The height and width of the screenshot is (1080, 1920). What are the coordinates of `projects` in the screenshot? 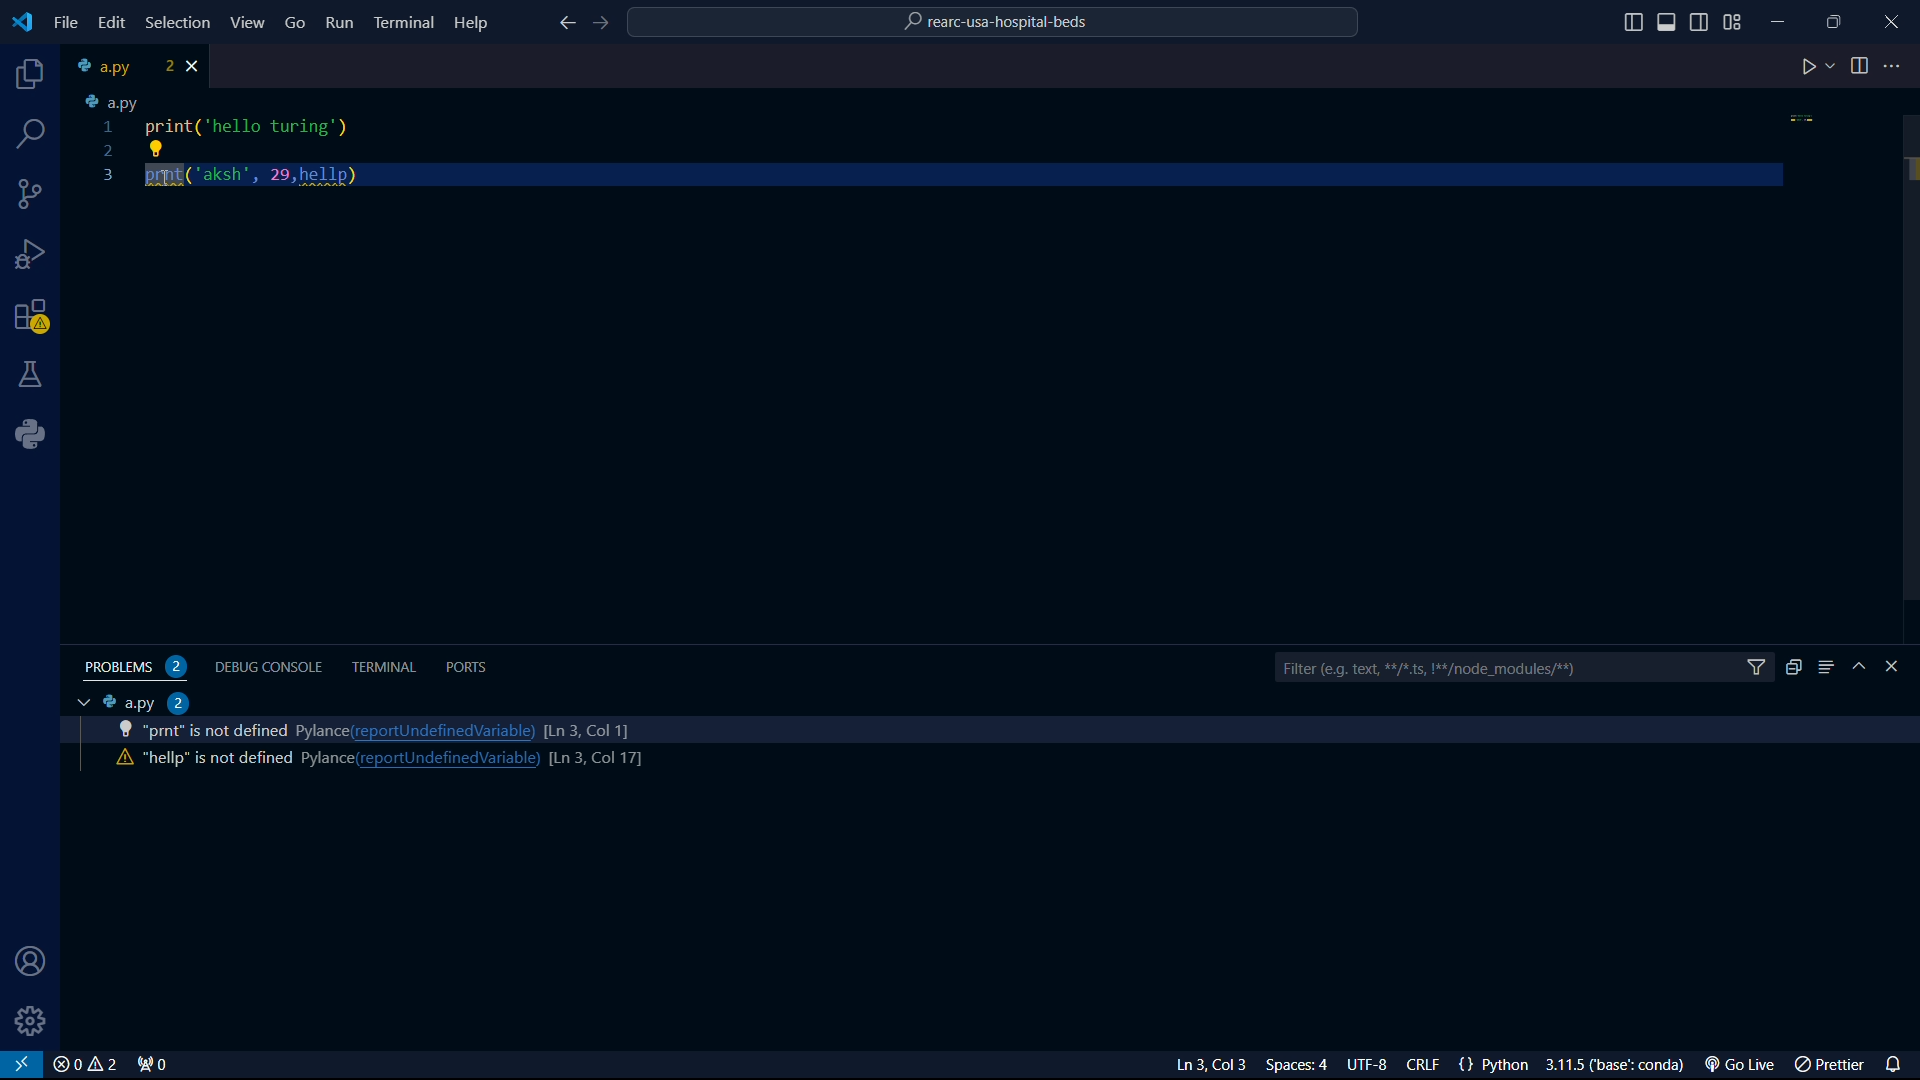 It's located at (26, 76).